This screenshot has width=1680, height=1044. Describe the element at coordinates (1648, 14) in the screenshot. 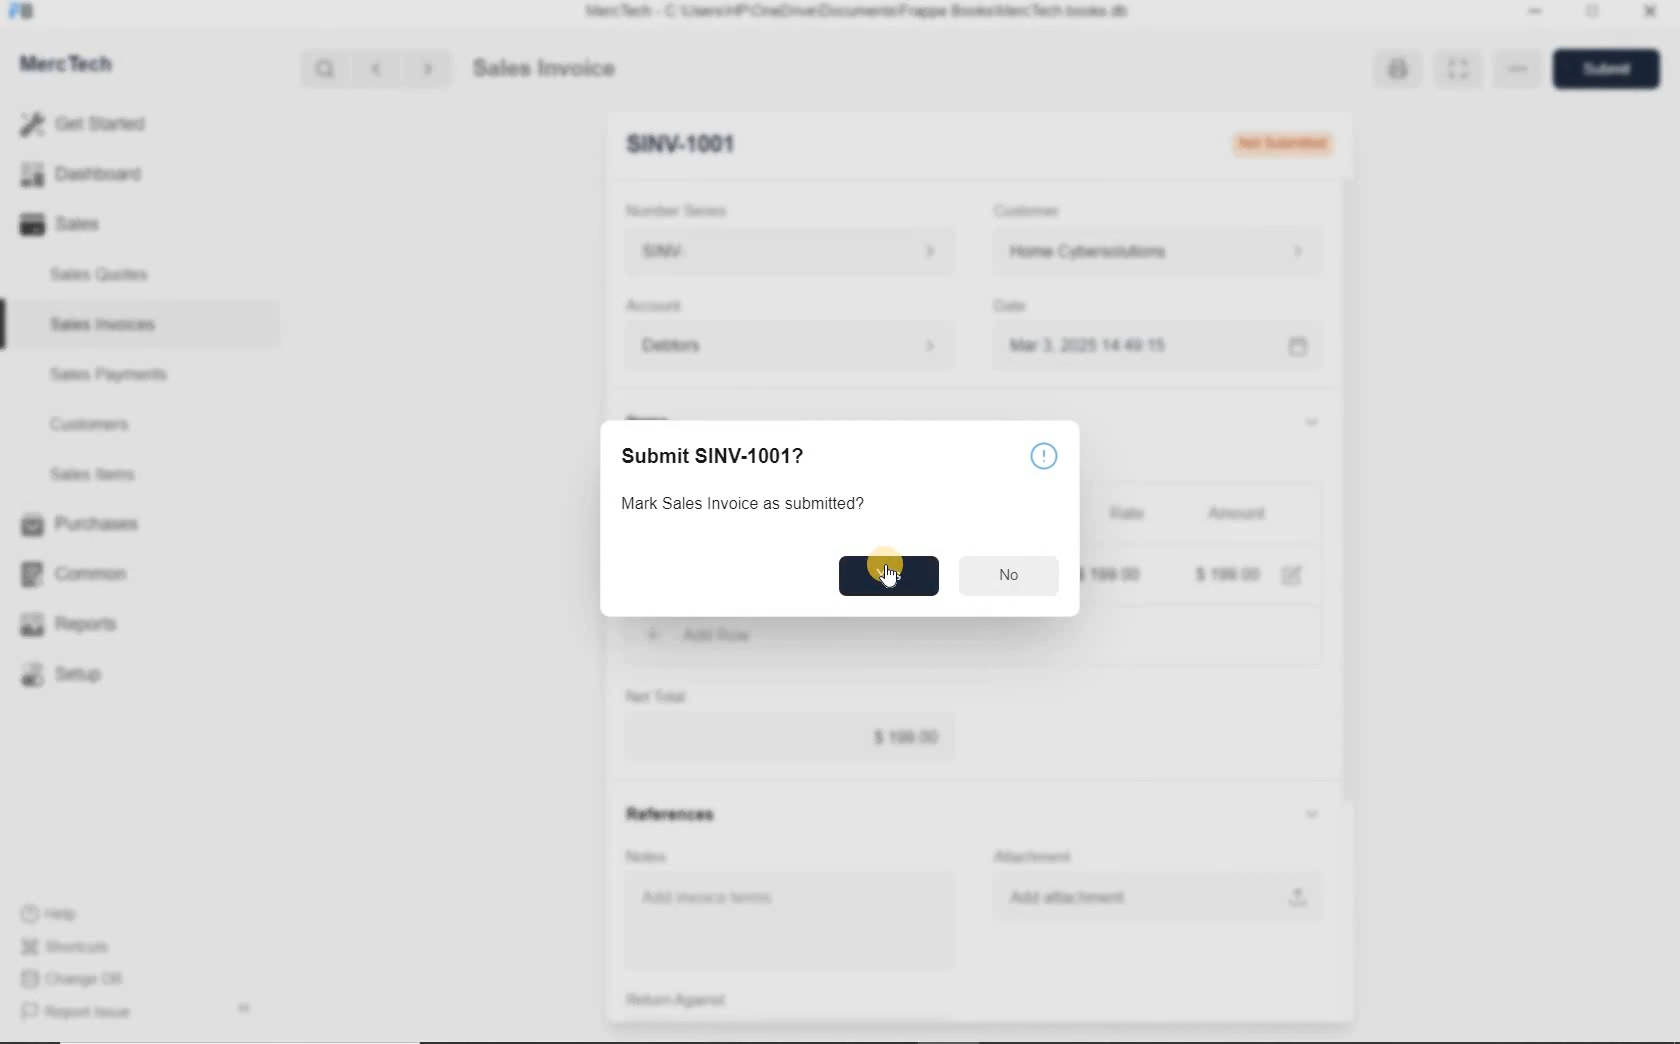

I see `Close` at that location.